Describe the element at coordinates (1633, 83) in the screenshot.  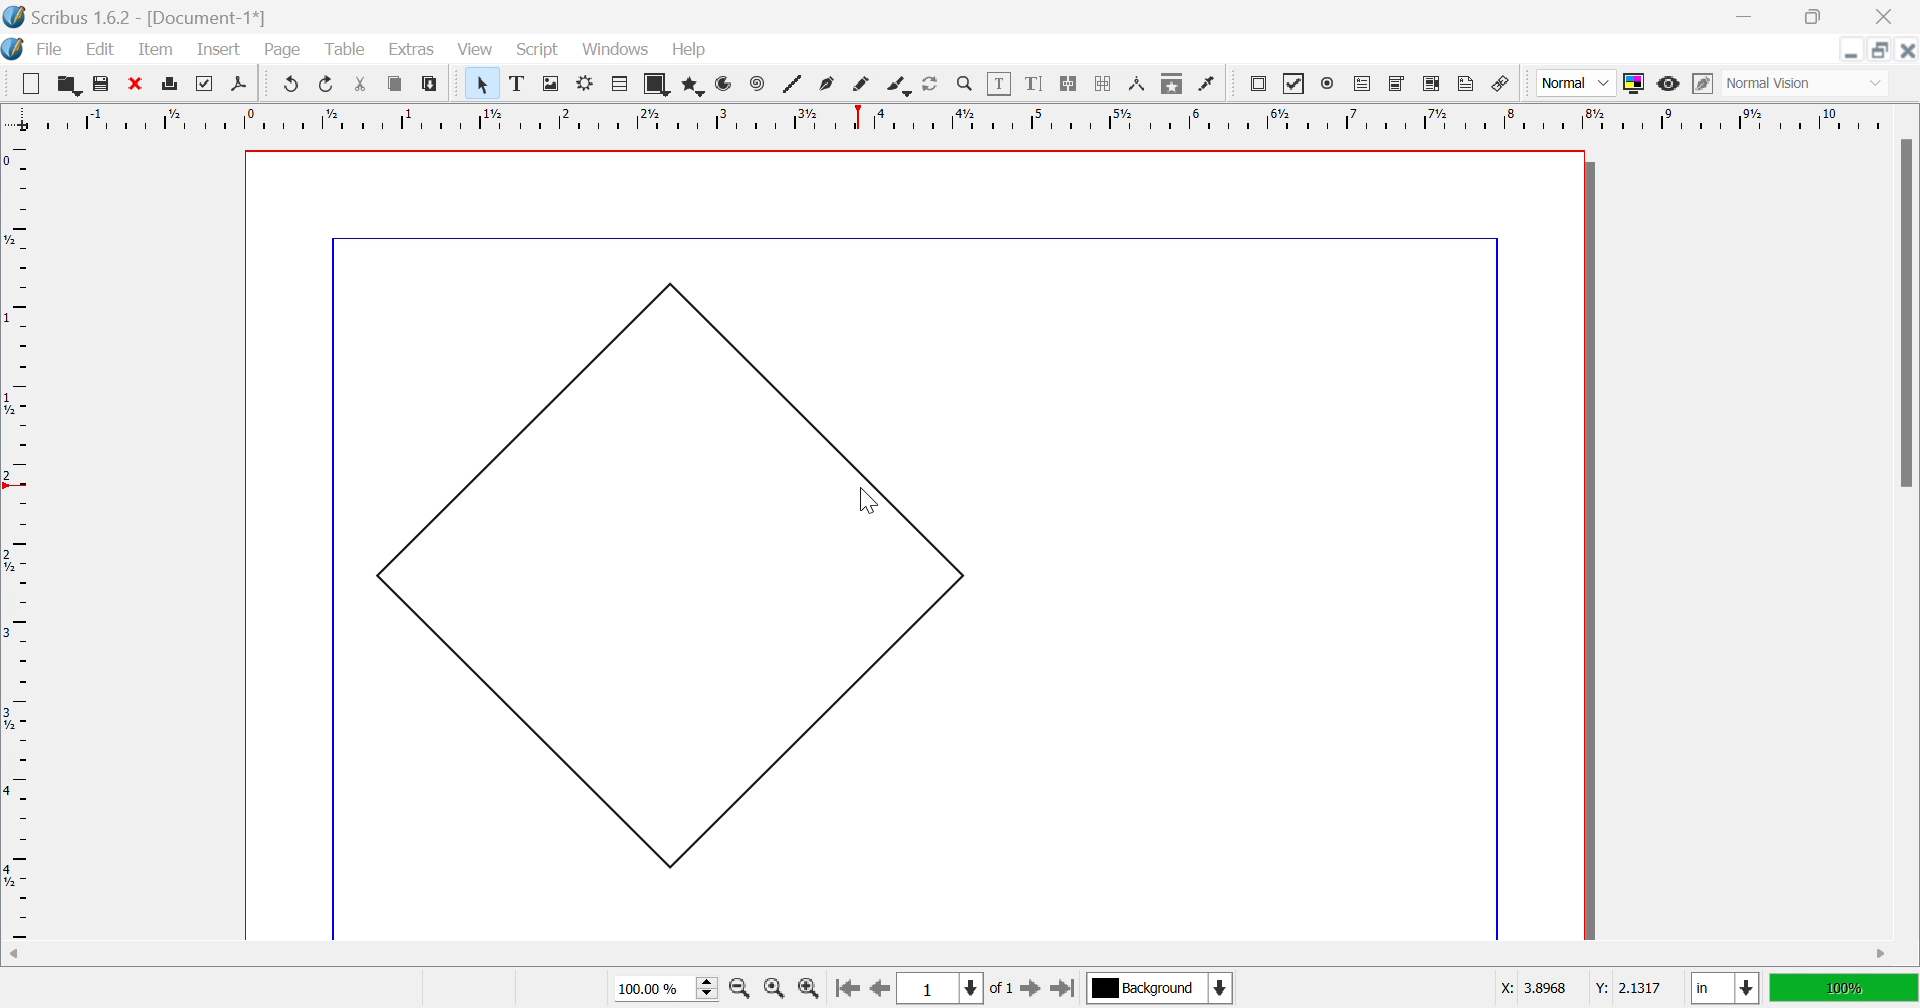
I see `Toggle Color Management System` at that location.